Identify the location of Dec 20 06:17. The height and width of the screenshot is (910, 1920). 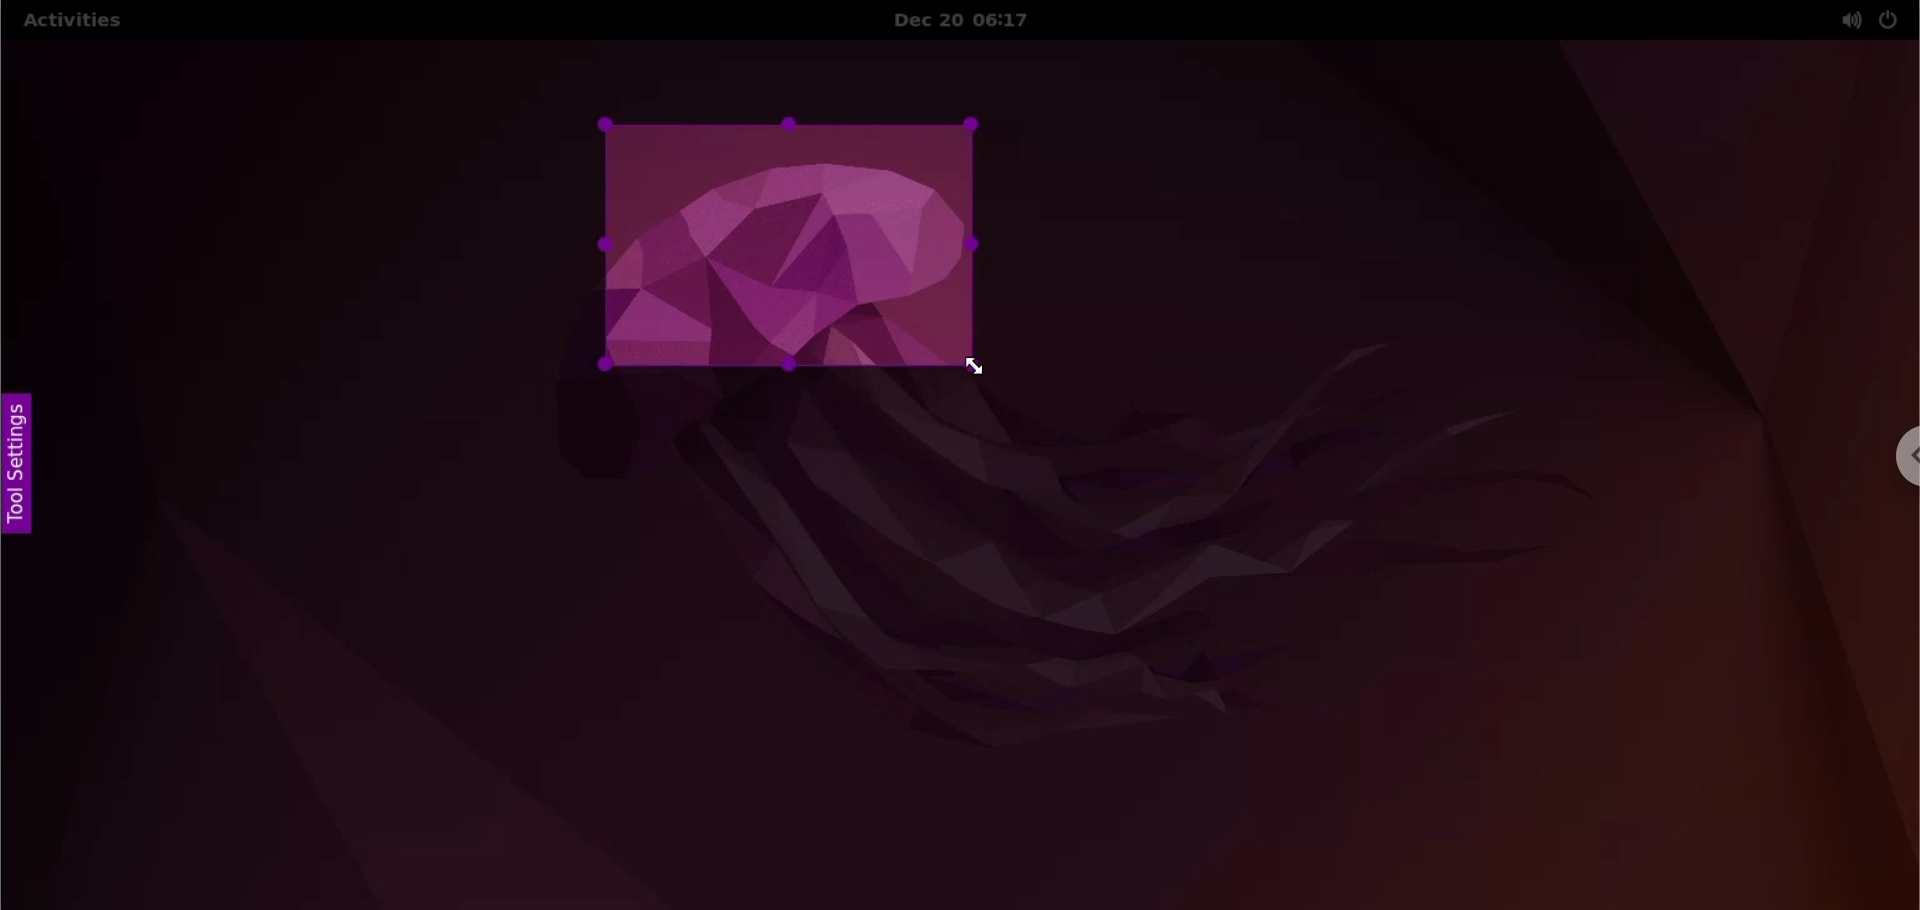
(976, 20).